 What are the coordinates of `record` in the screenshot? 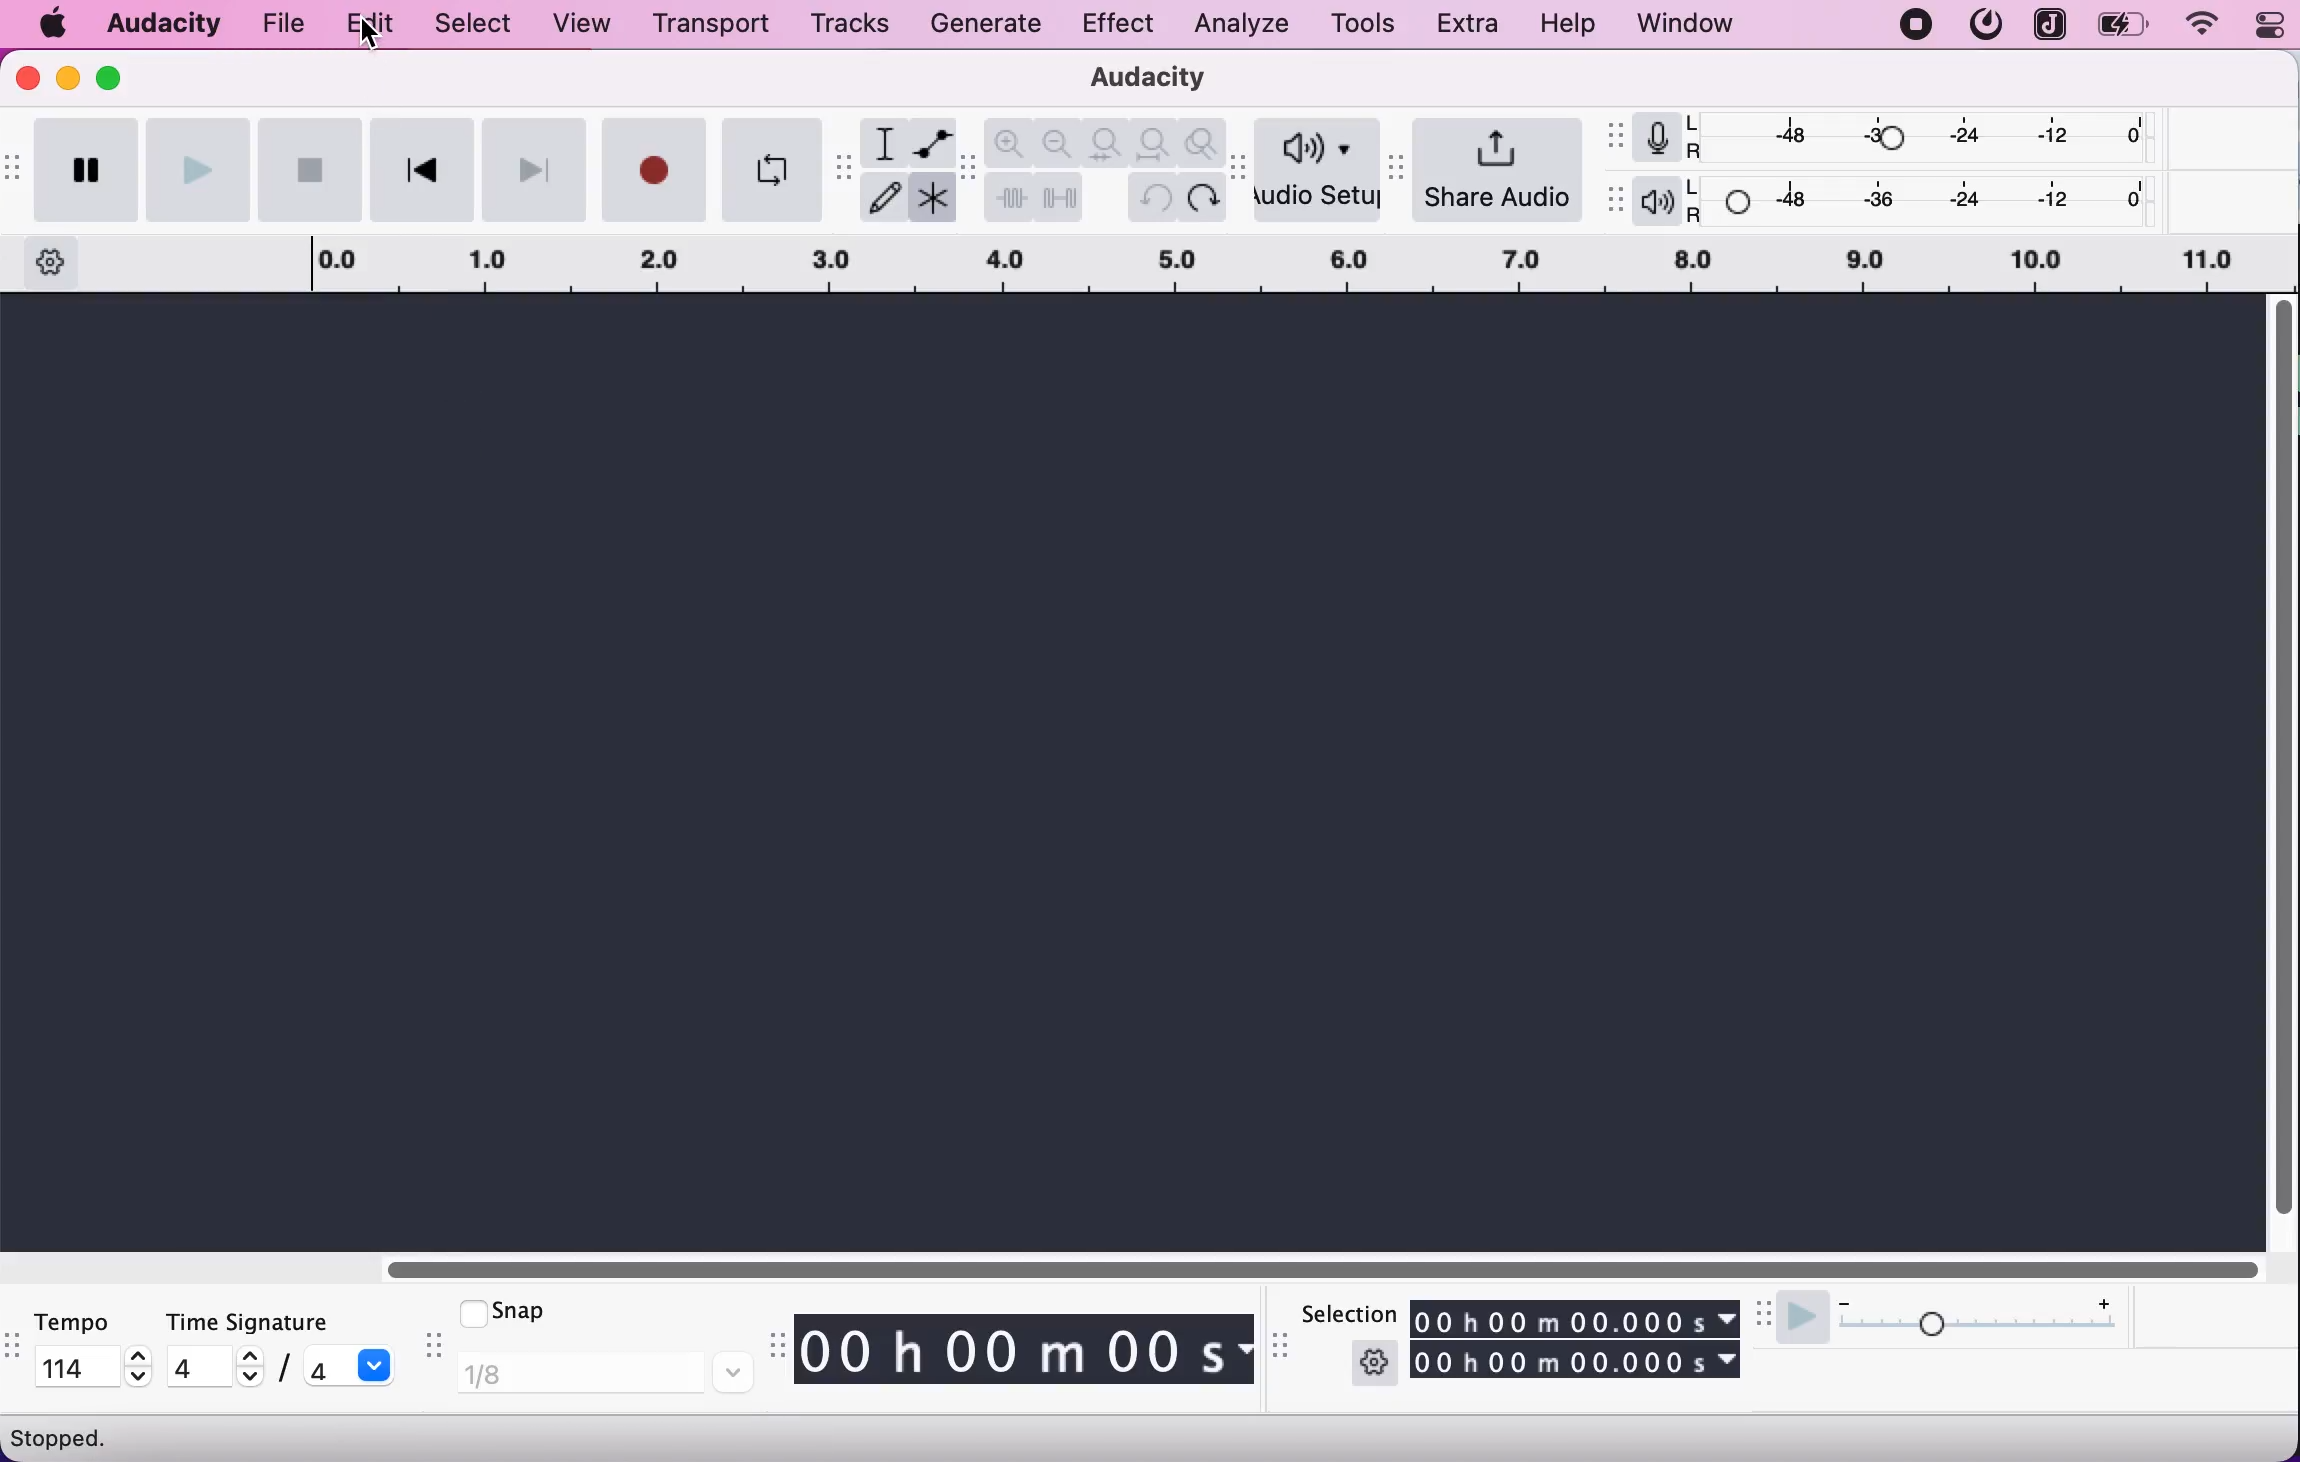 It's located at (654, 169).